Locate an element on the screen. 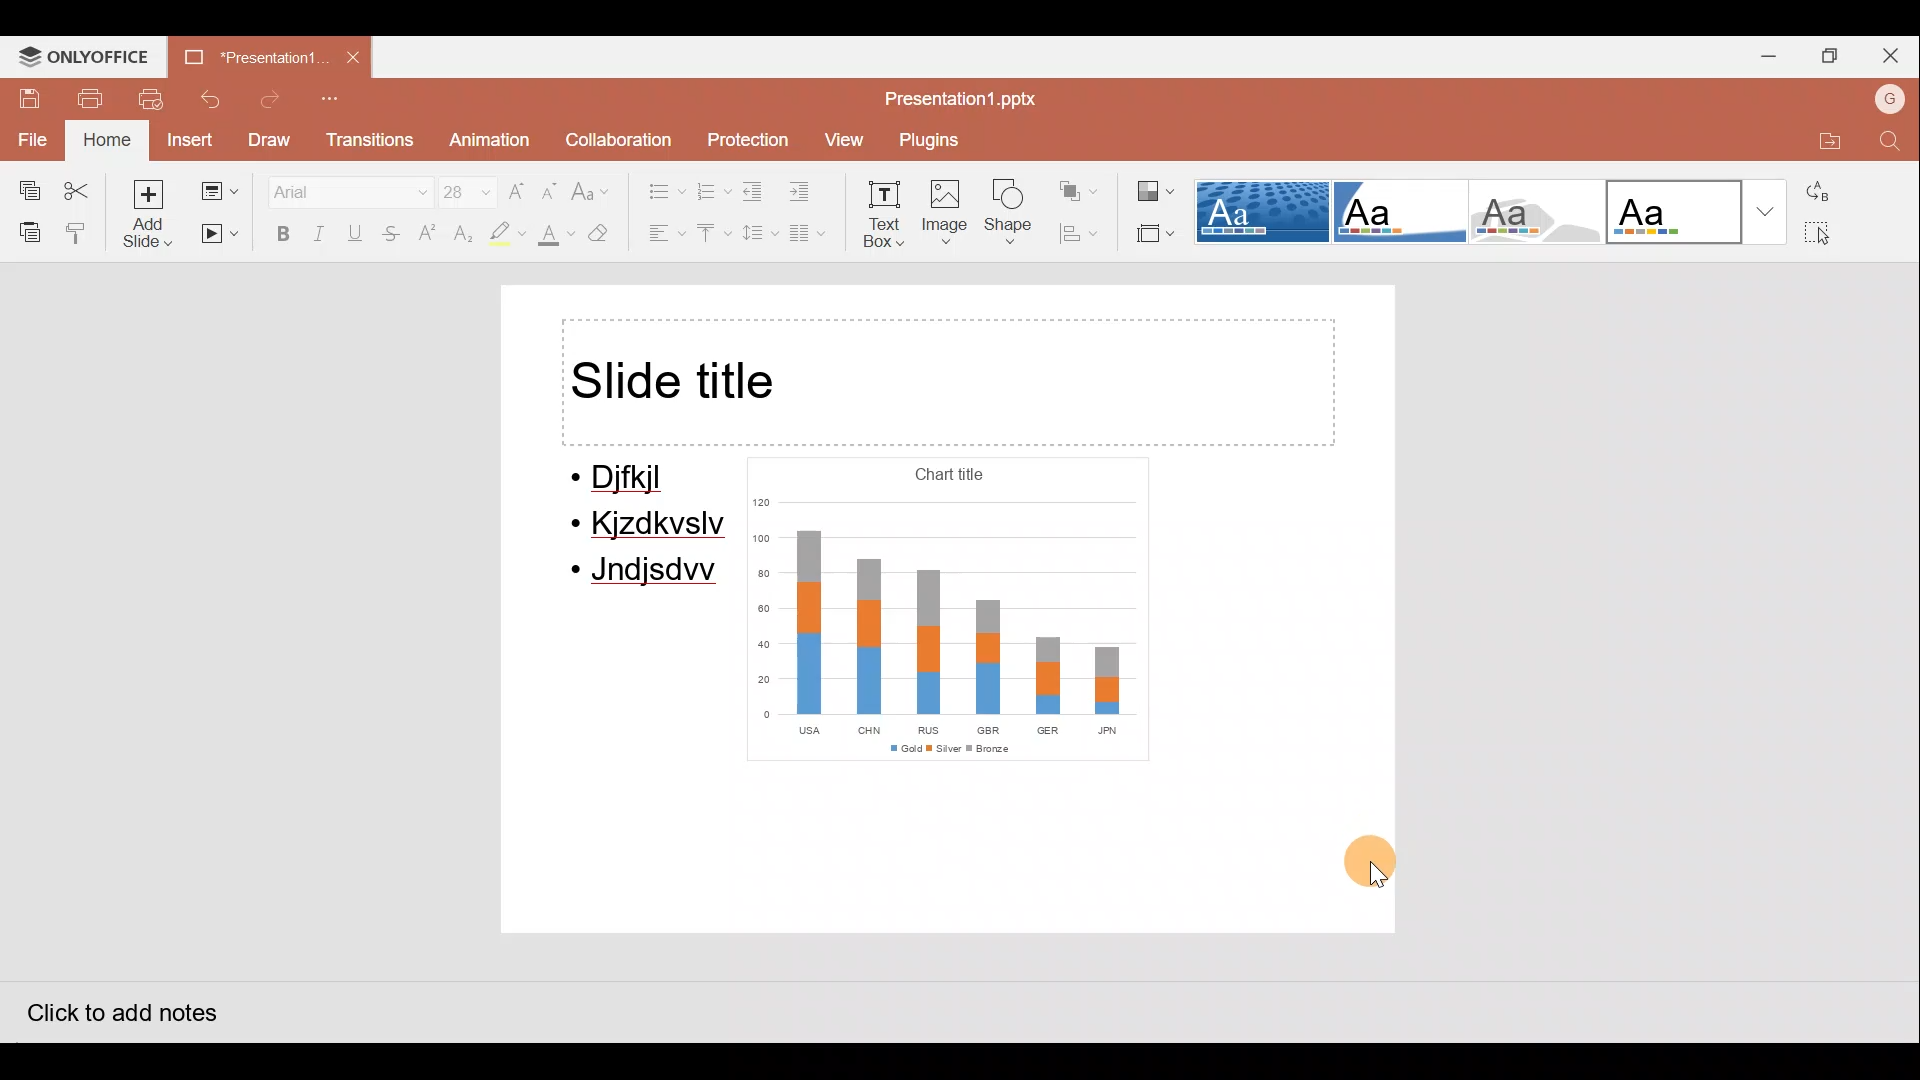 The width and height of the screenshot is (1920, 1080). Print preview is located at coordinates (140, 100).